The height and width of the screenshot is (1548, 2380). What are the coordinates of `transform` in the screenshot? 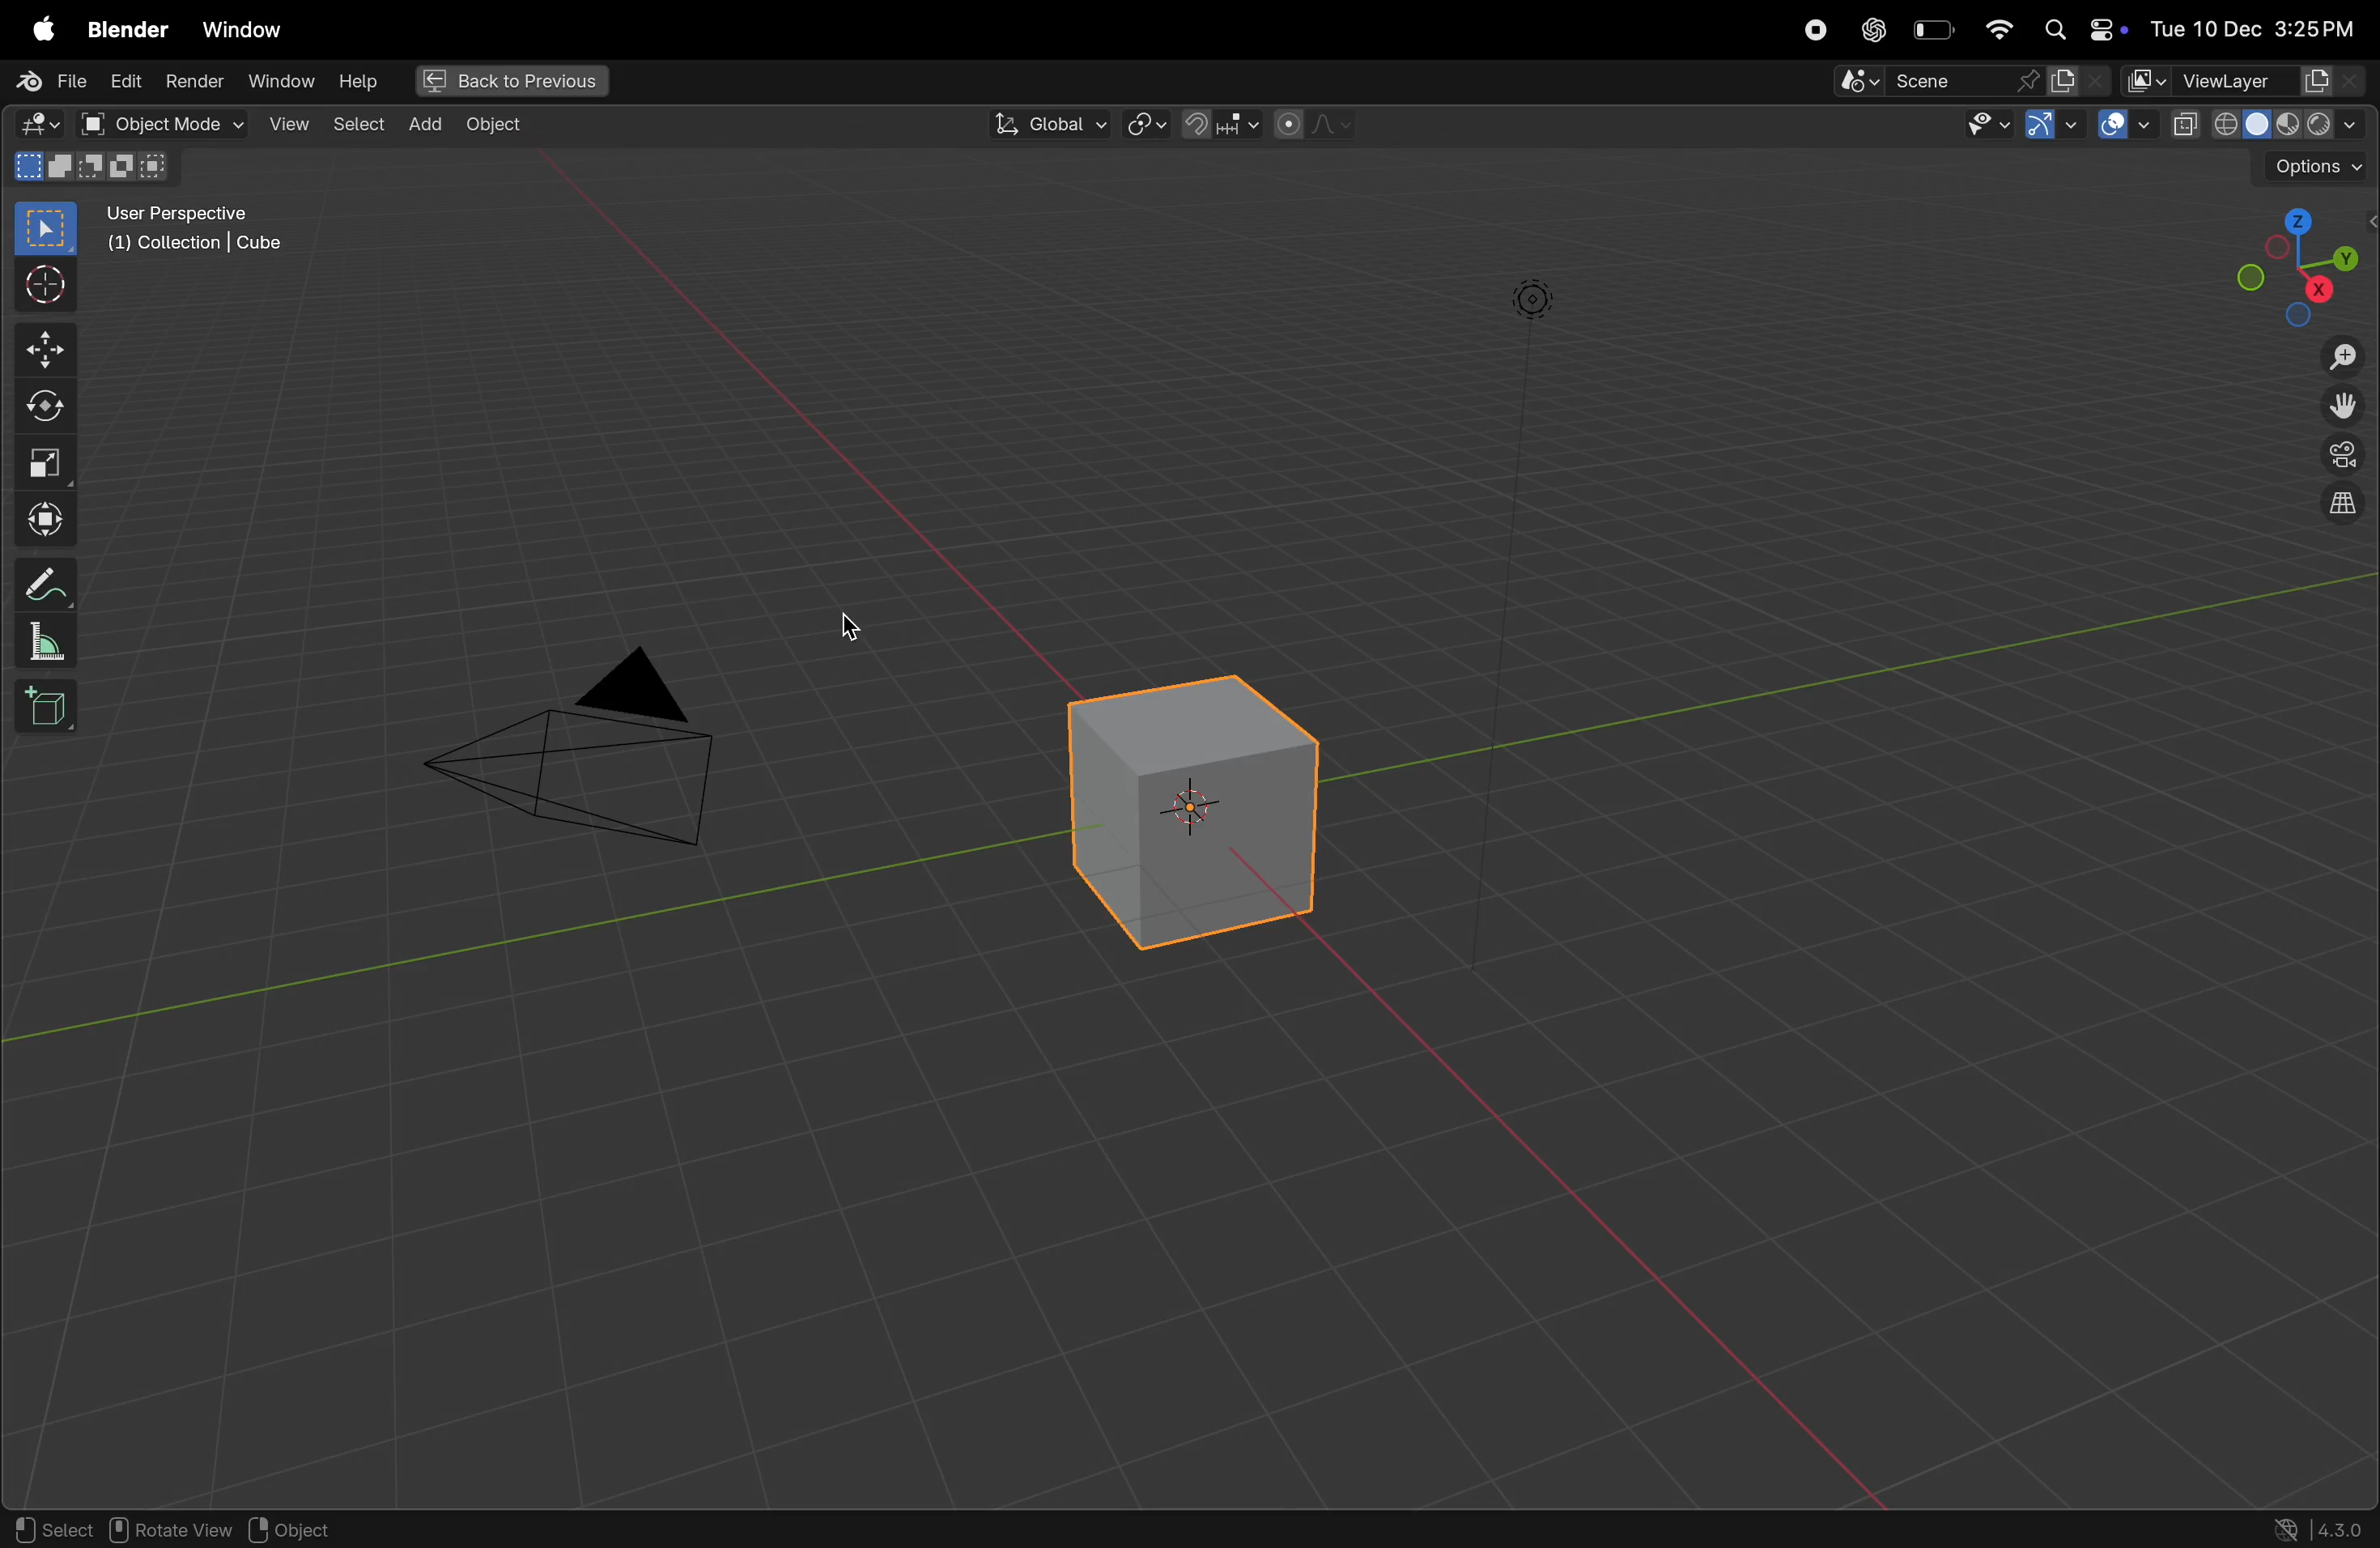 It's located at (39, 520).